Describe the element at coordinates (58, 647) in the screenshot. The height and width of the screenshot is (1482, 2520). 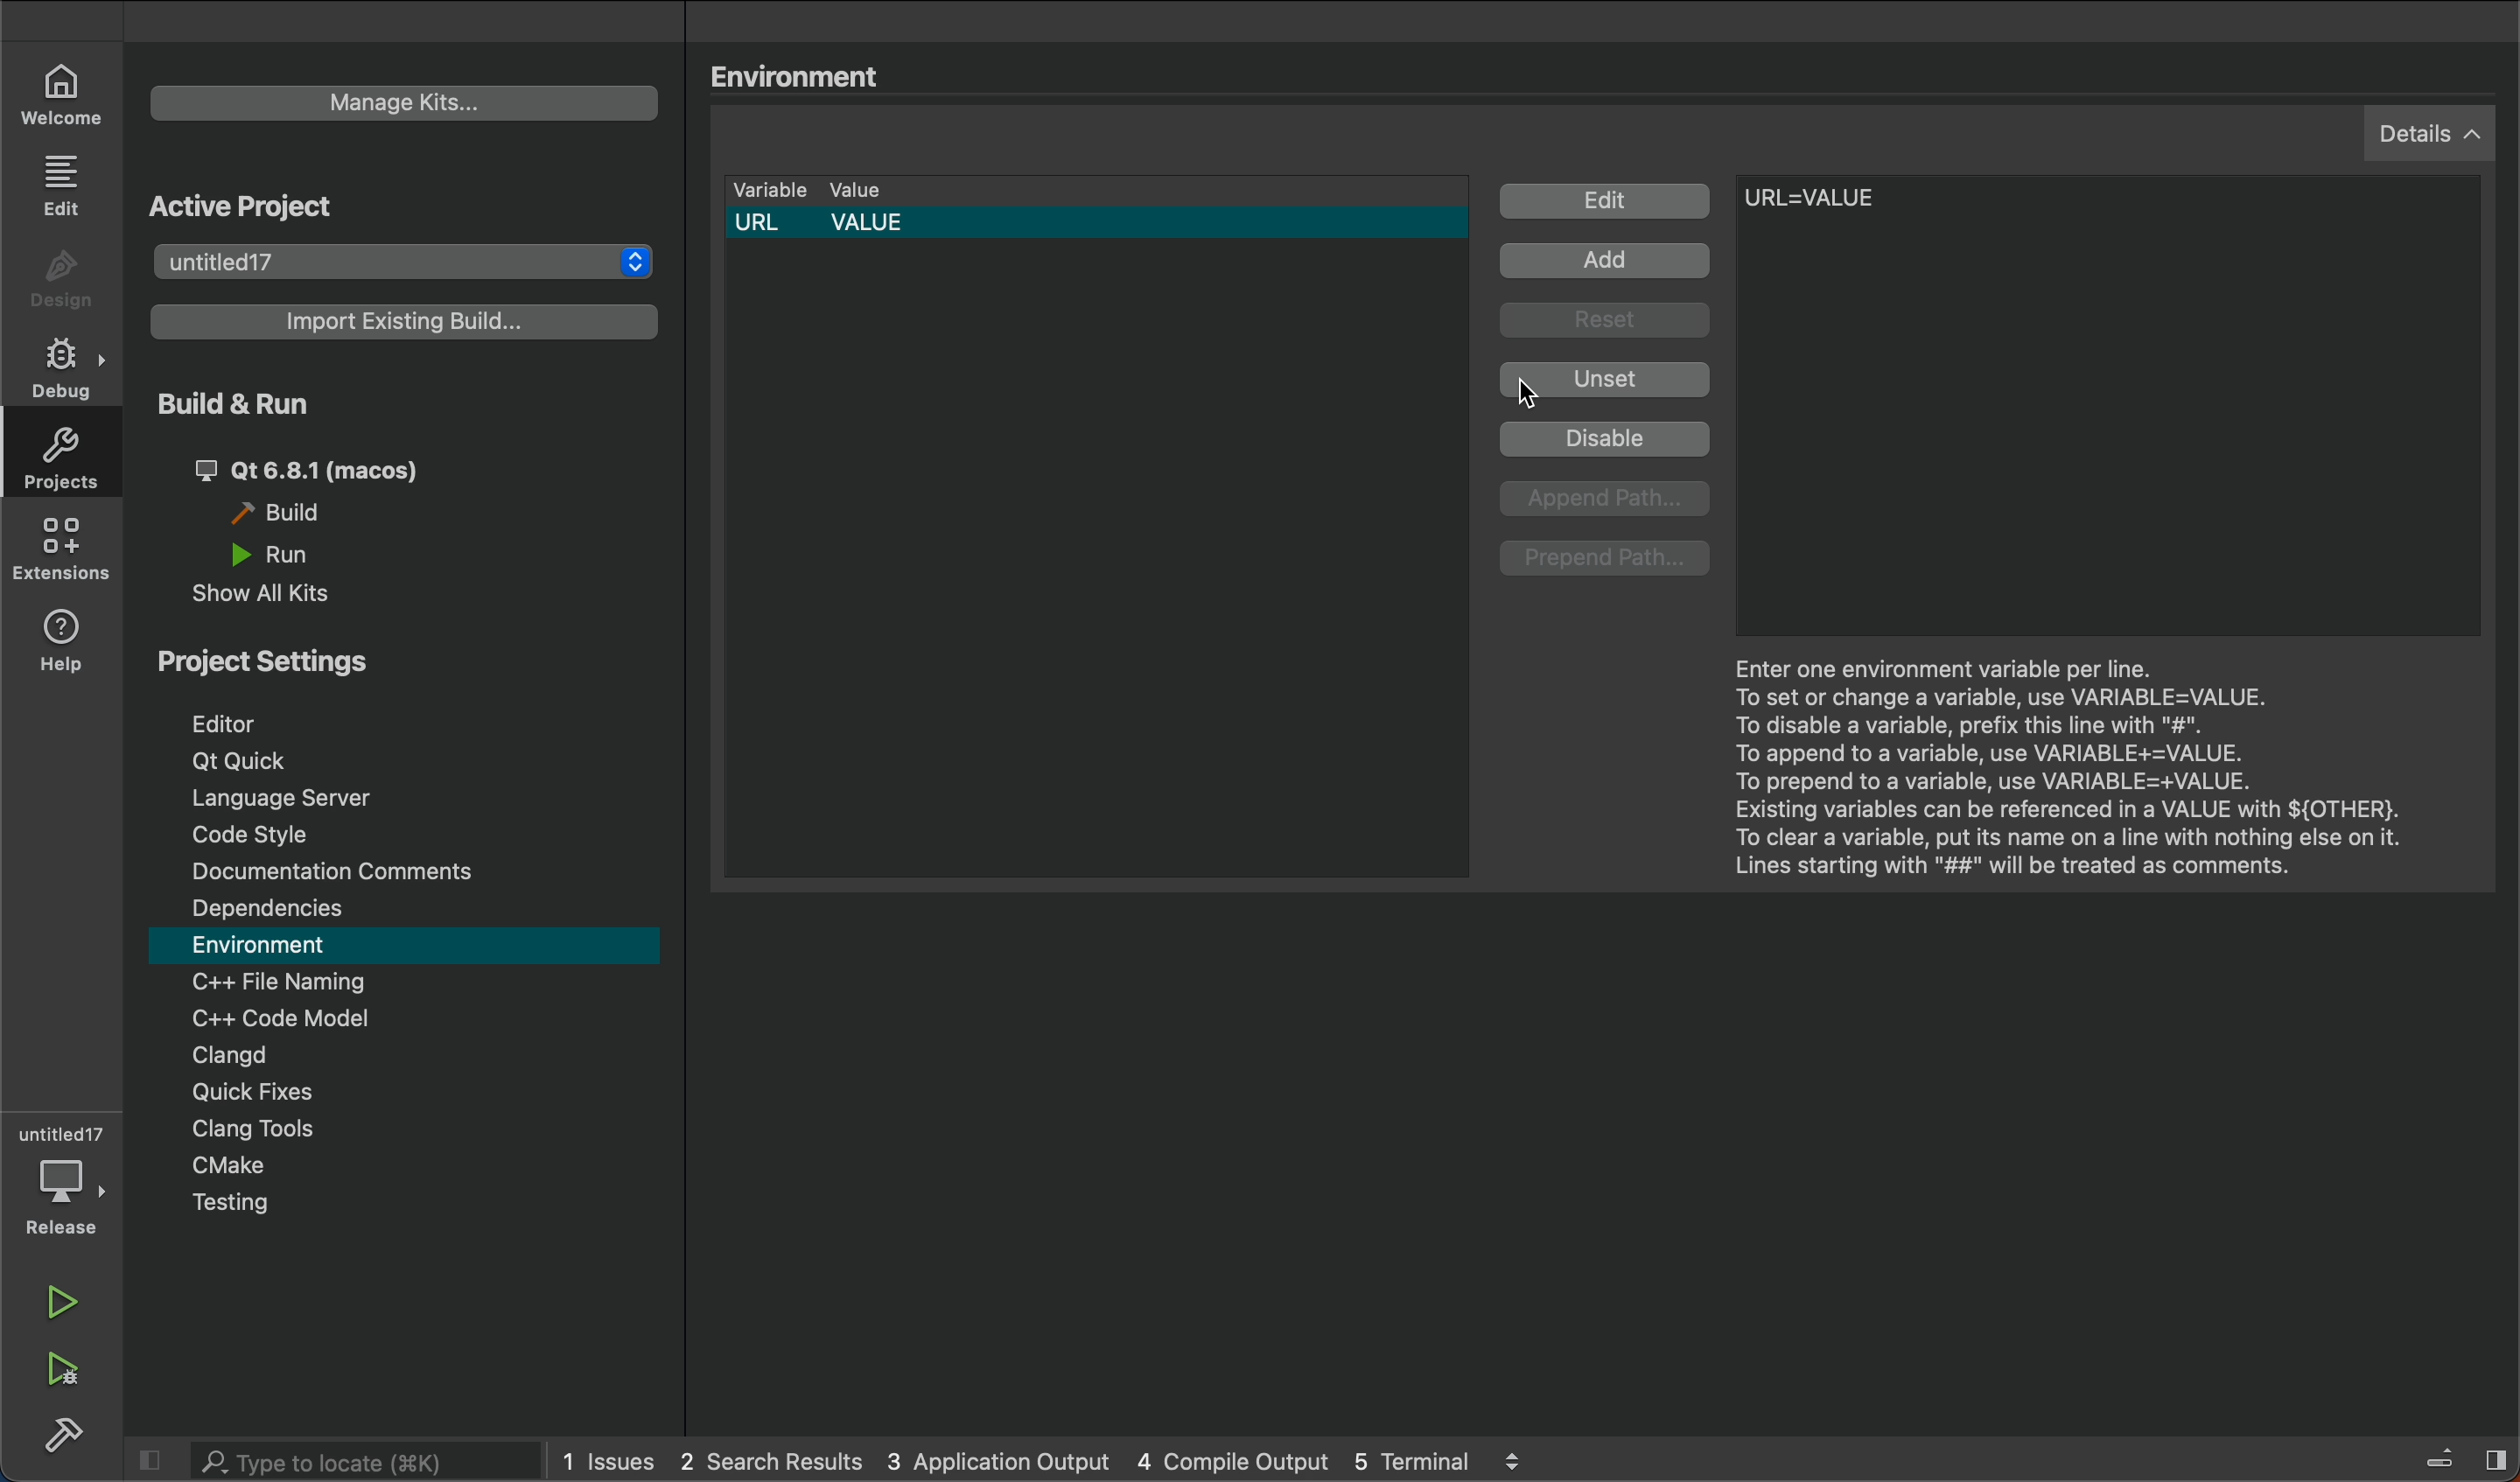
I see `help` at that location.